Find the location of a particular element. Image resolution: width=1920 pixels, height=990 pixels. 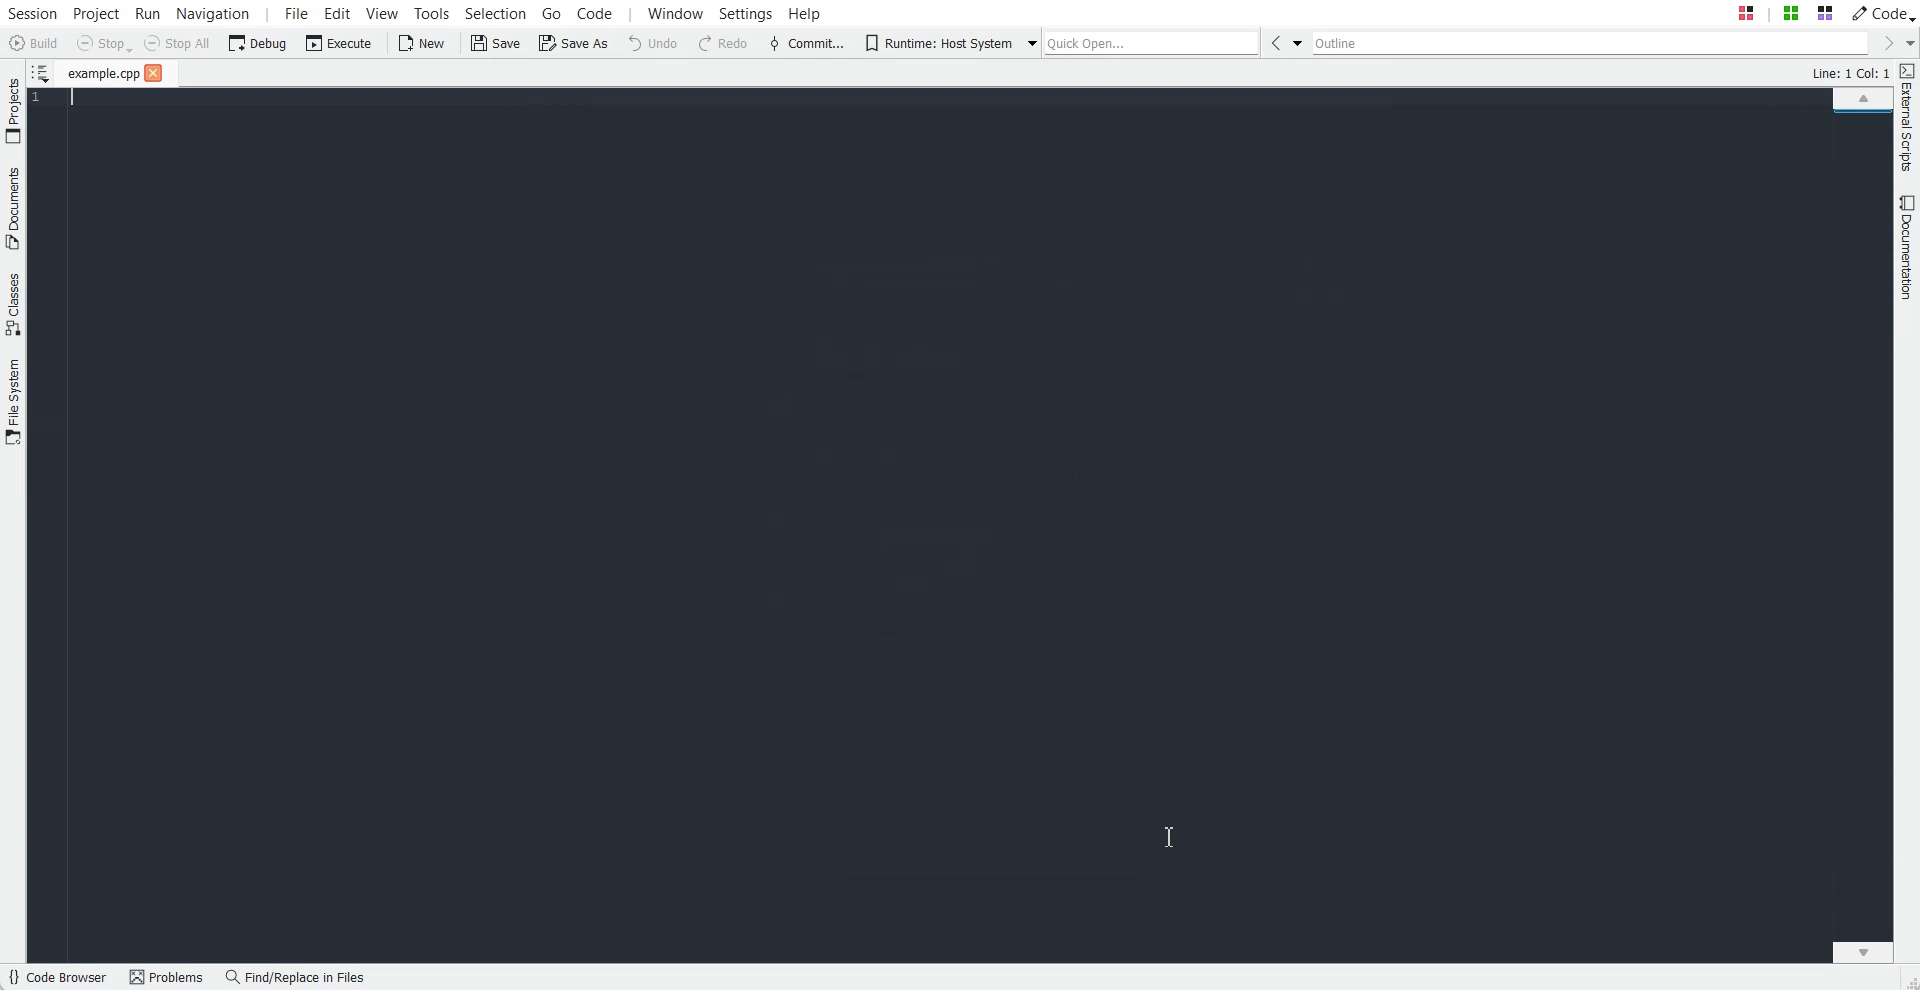

Redo is located at coordinates (724, 44).